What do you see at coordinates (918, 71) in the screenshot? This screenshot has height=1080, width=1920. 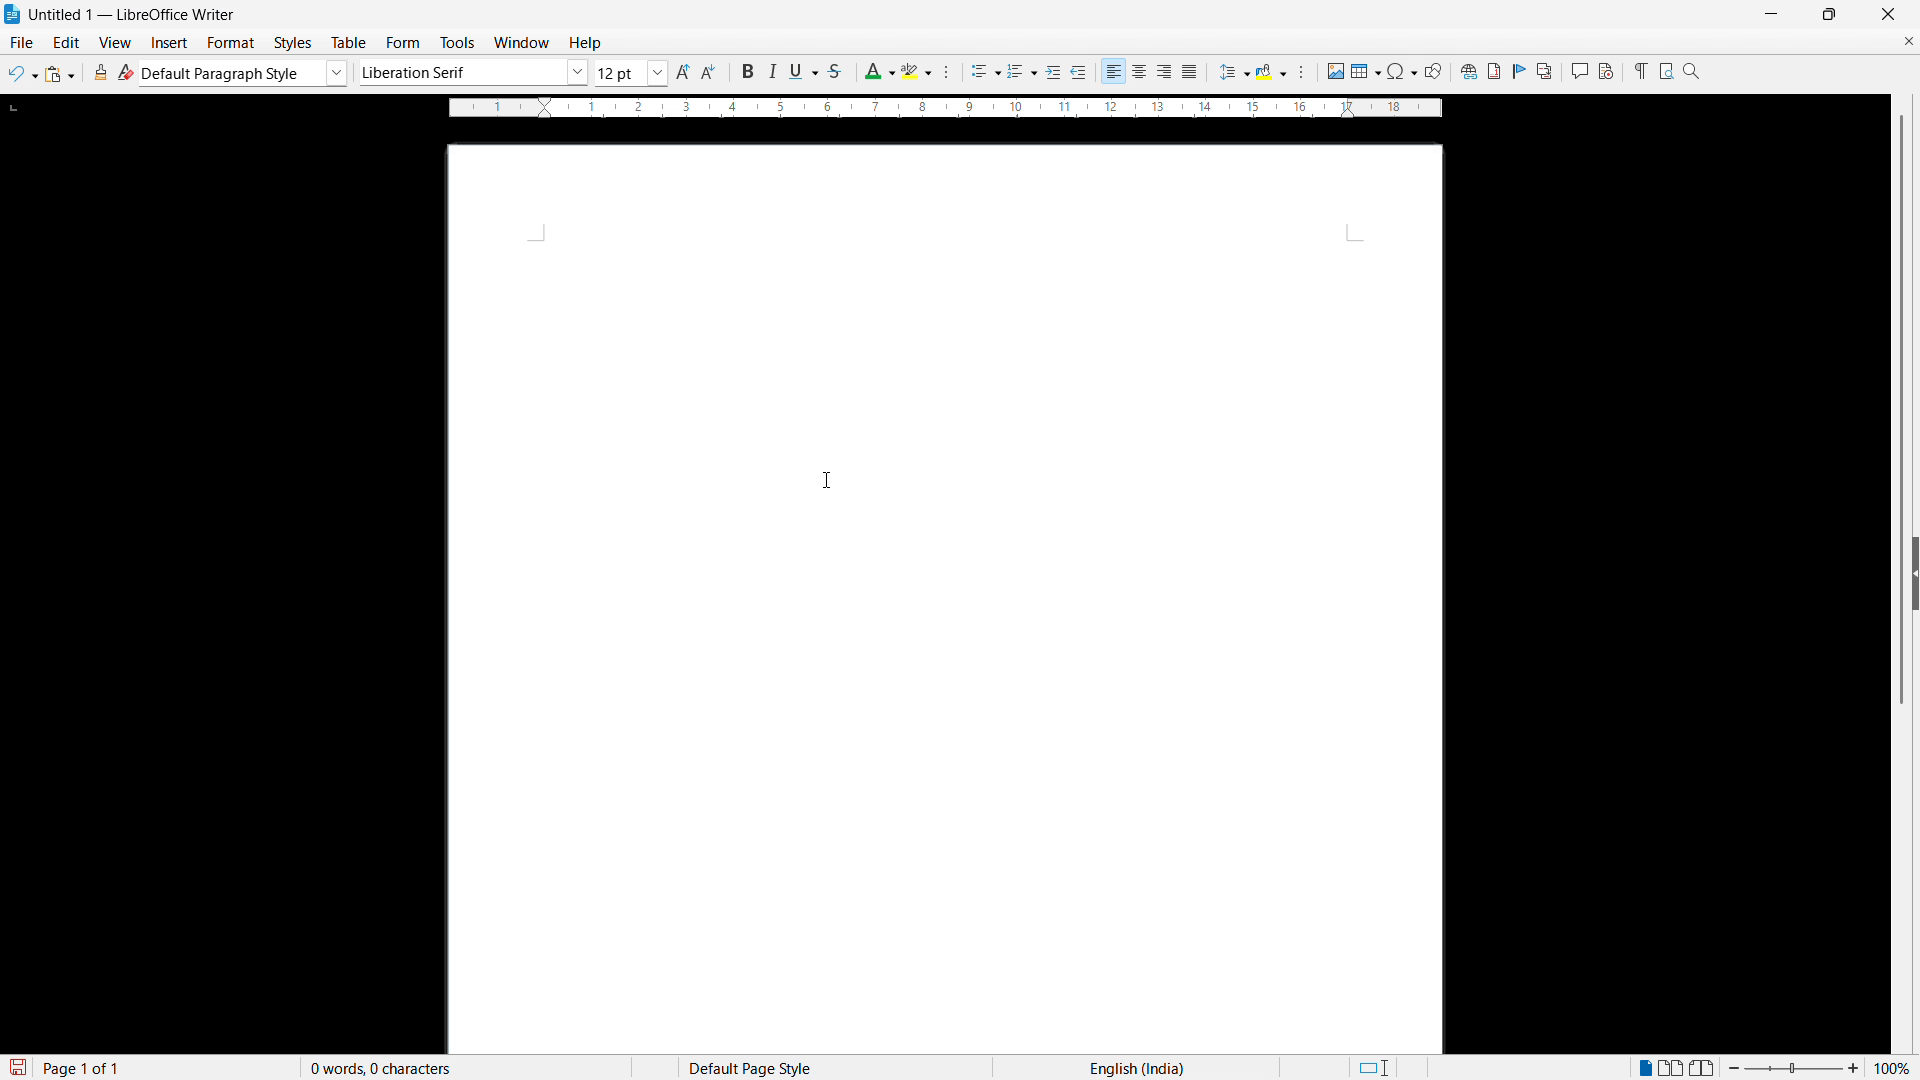 I see `Character highlighting colour ` at bounding box center [918, 71].